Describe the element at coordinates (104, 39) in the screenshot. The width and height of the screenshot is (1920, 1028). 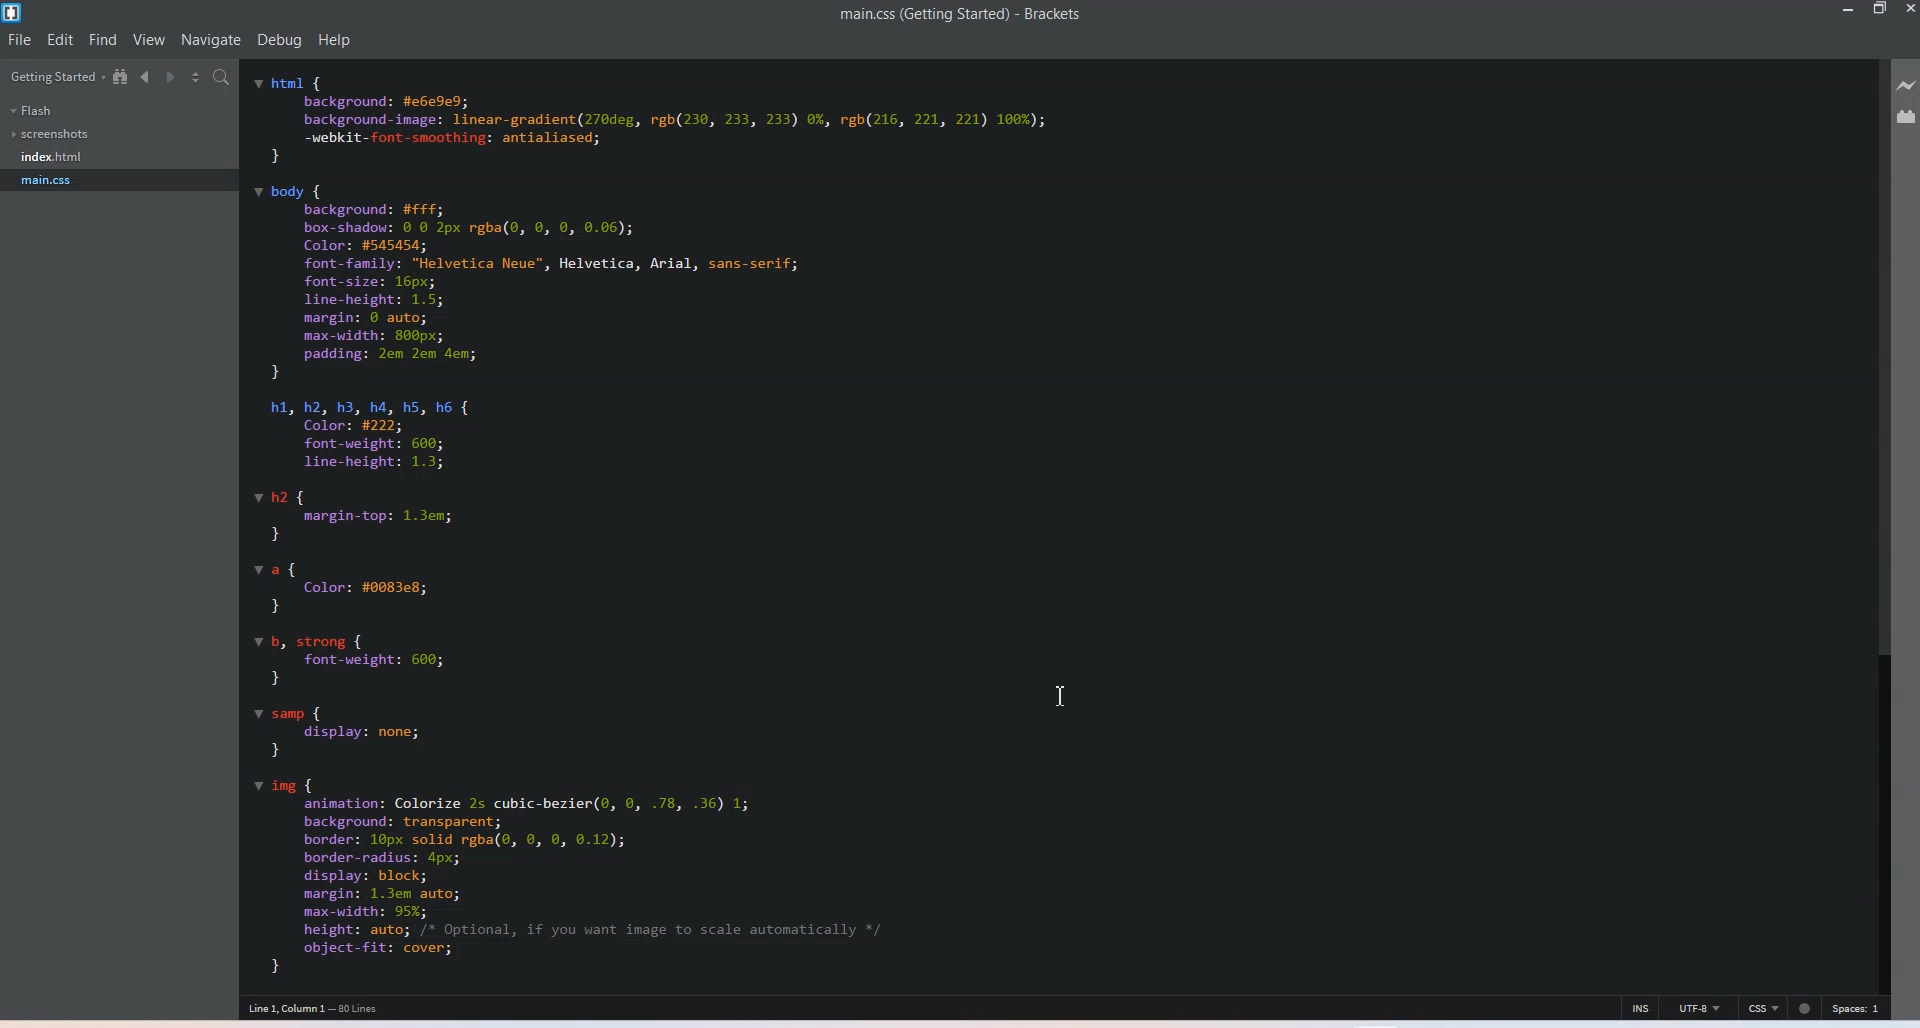
I see `Find` at that location.